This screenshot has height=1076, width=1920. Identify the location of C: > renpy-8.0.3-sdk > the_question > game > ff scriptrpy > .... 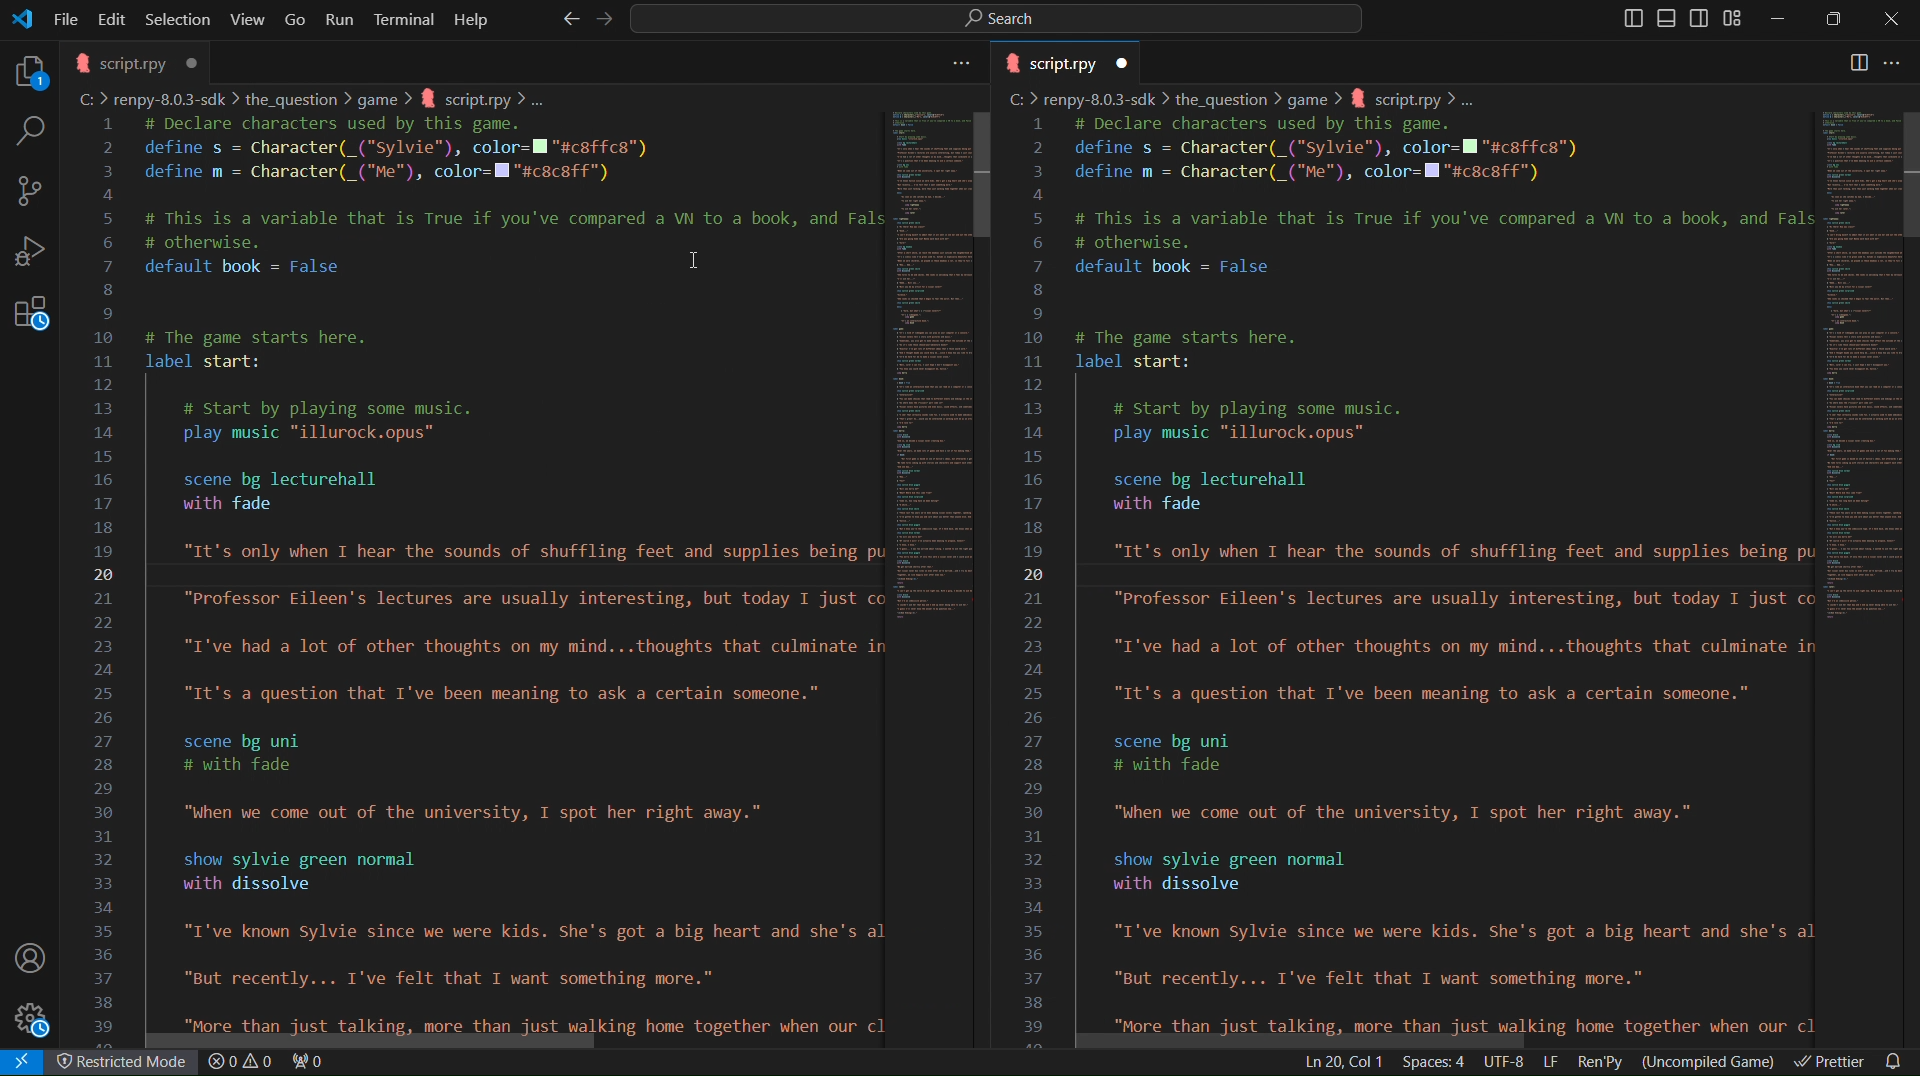
(1245, 99).